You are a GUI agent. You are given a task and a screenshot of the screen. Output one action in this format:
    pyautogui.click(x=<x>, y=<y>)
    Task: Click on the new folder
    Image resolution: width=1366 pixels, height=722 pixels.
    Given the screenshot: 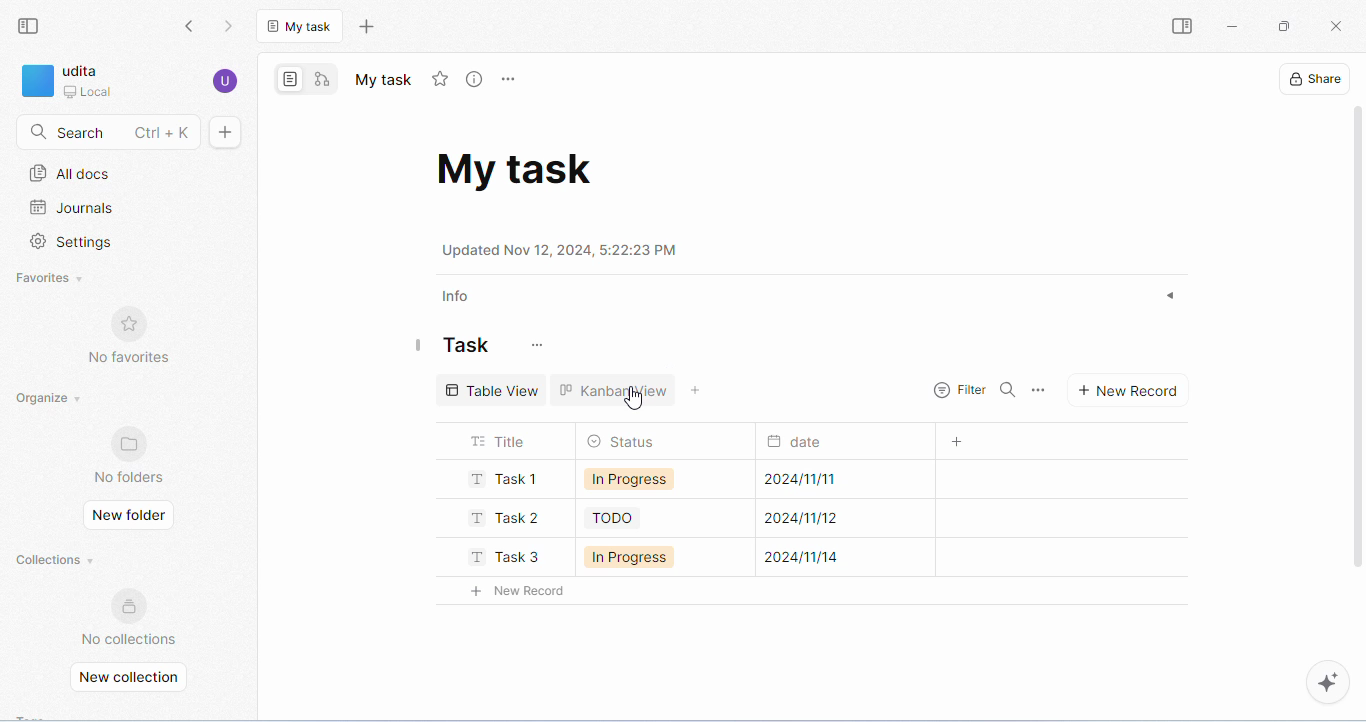 What is the action you would take?
    pyautogui.click(x=131, y=517)
    